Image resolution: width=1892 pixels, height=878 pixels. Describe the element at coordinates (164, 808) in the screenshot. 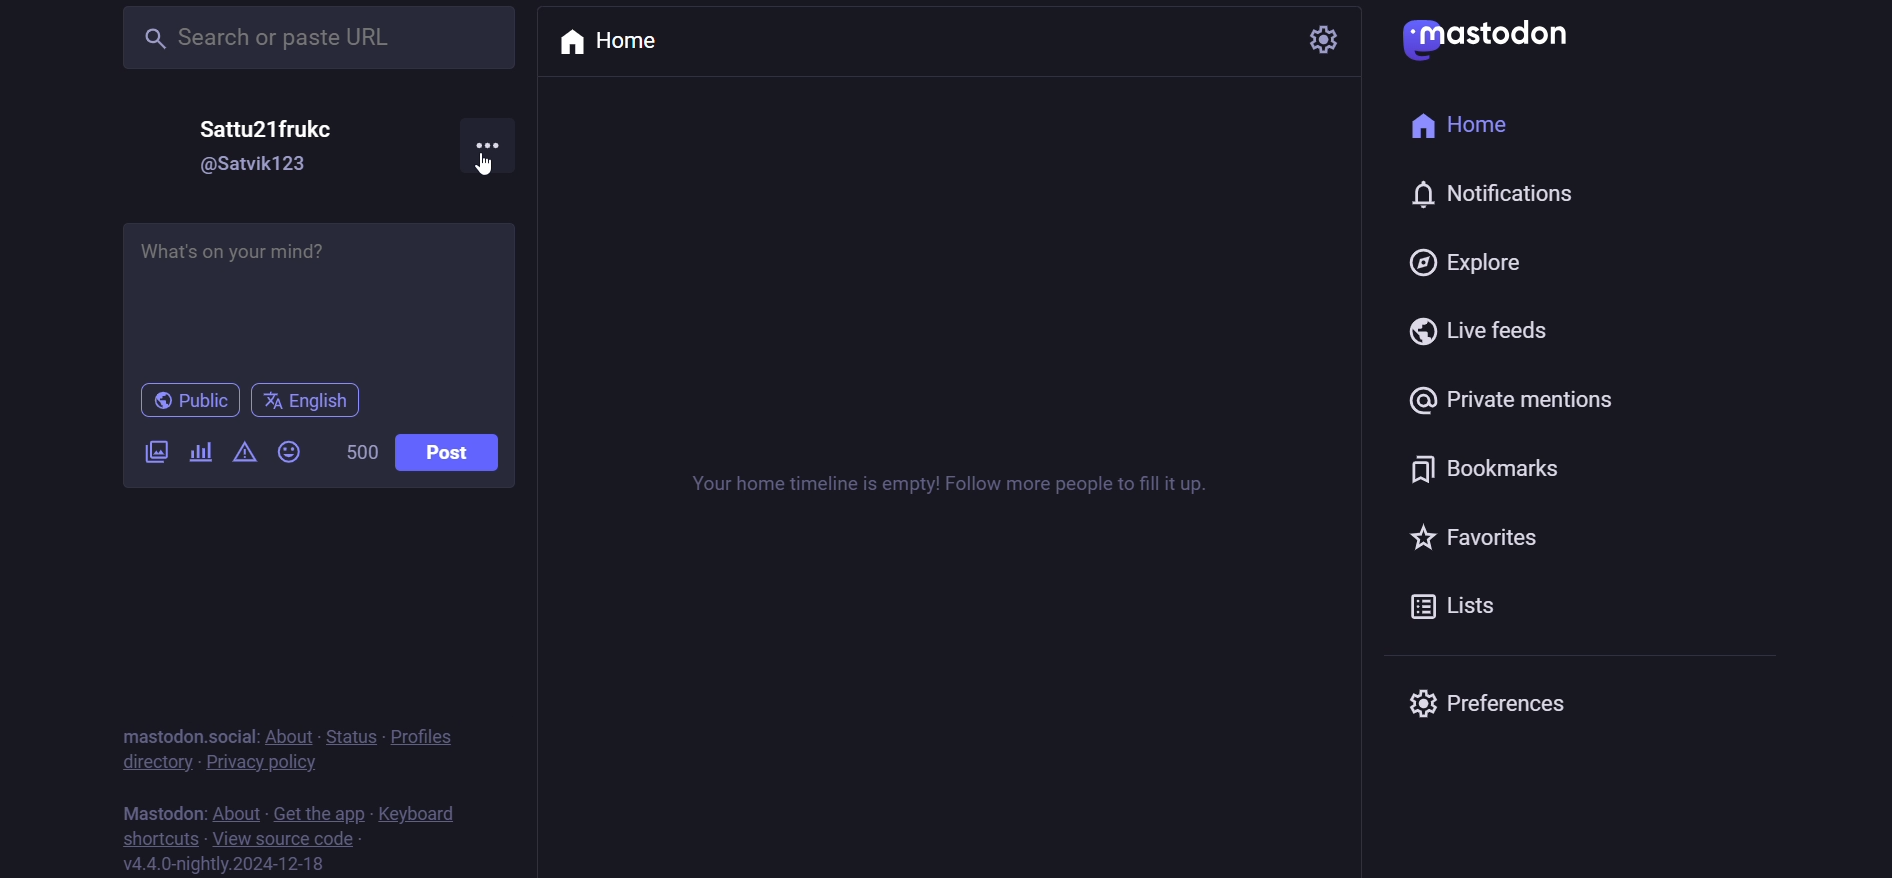

I see `mastodon` at that location.